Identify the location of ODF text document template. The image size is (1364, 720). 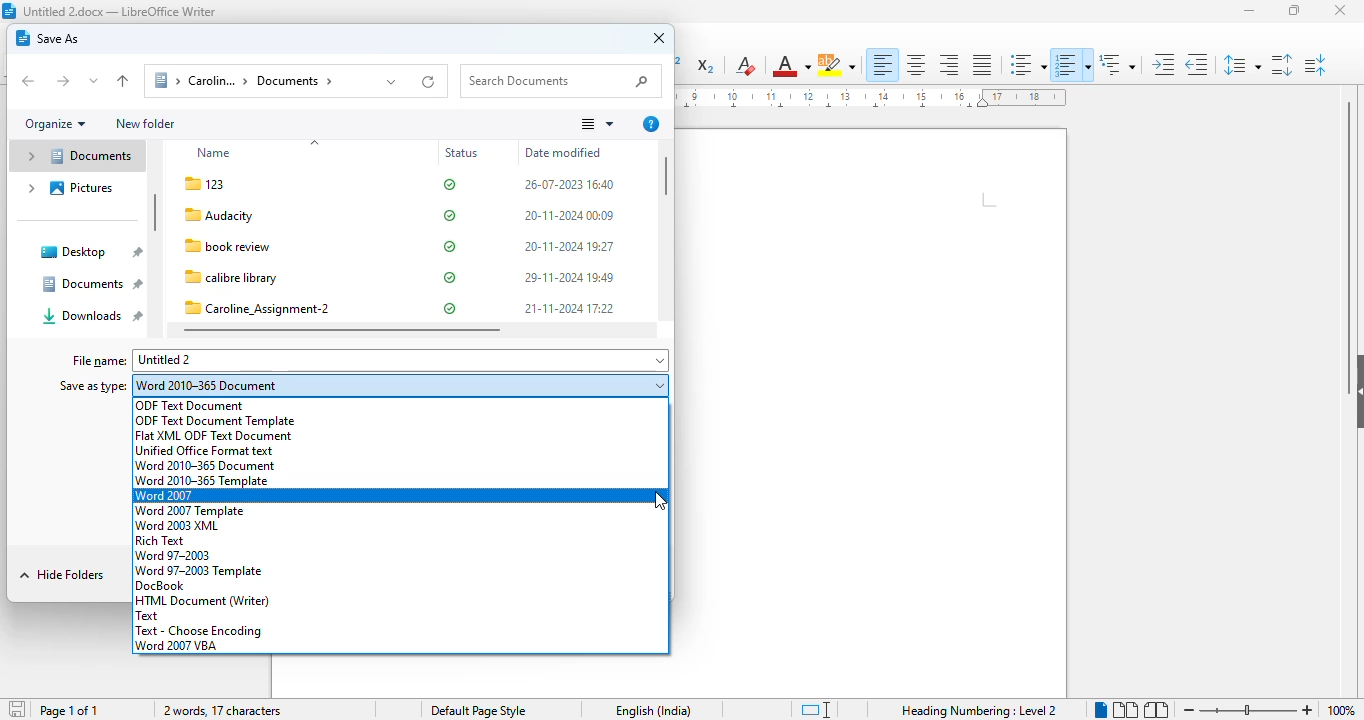
(217, 421).